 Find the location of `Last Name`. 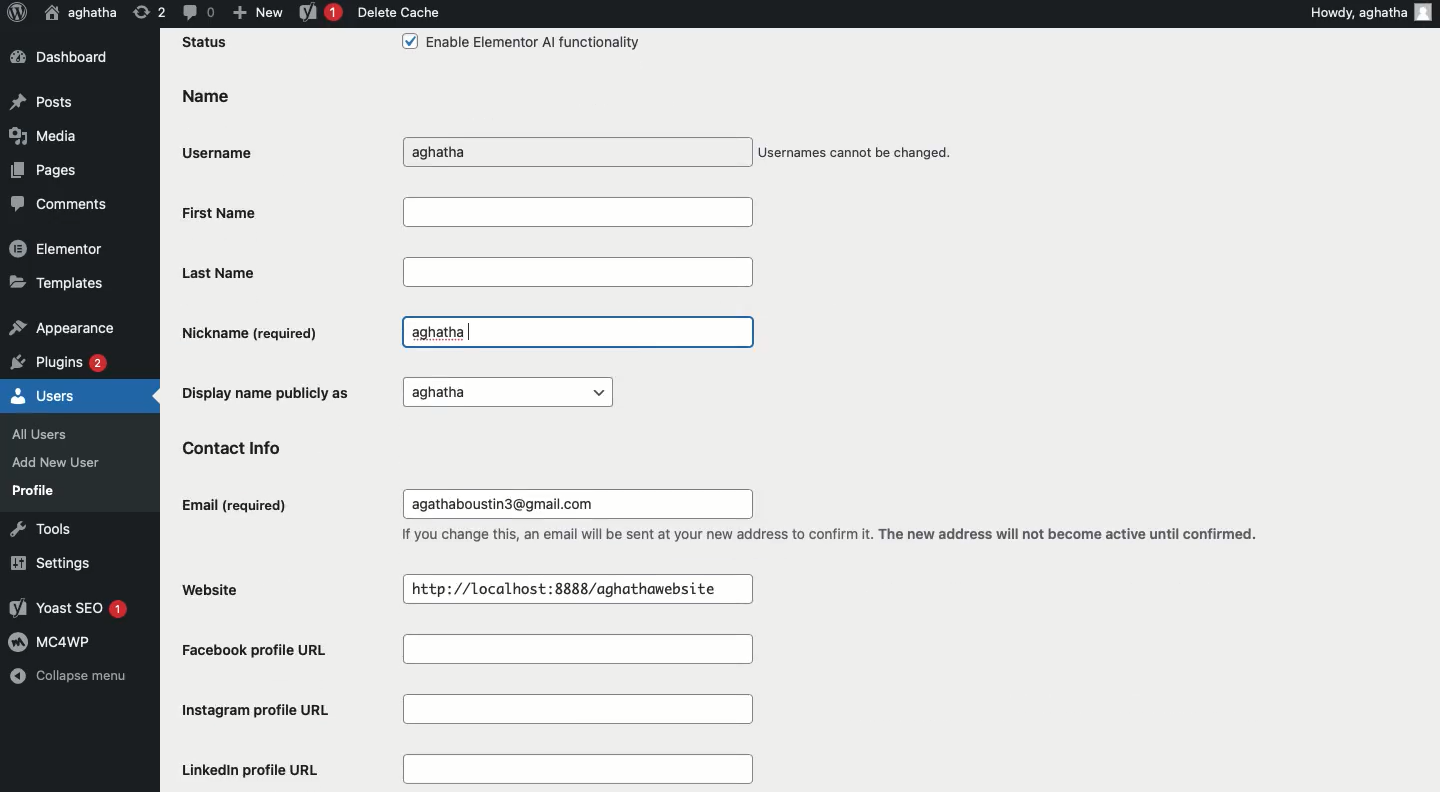

Last Name is located at coordinates (467, 271).